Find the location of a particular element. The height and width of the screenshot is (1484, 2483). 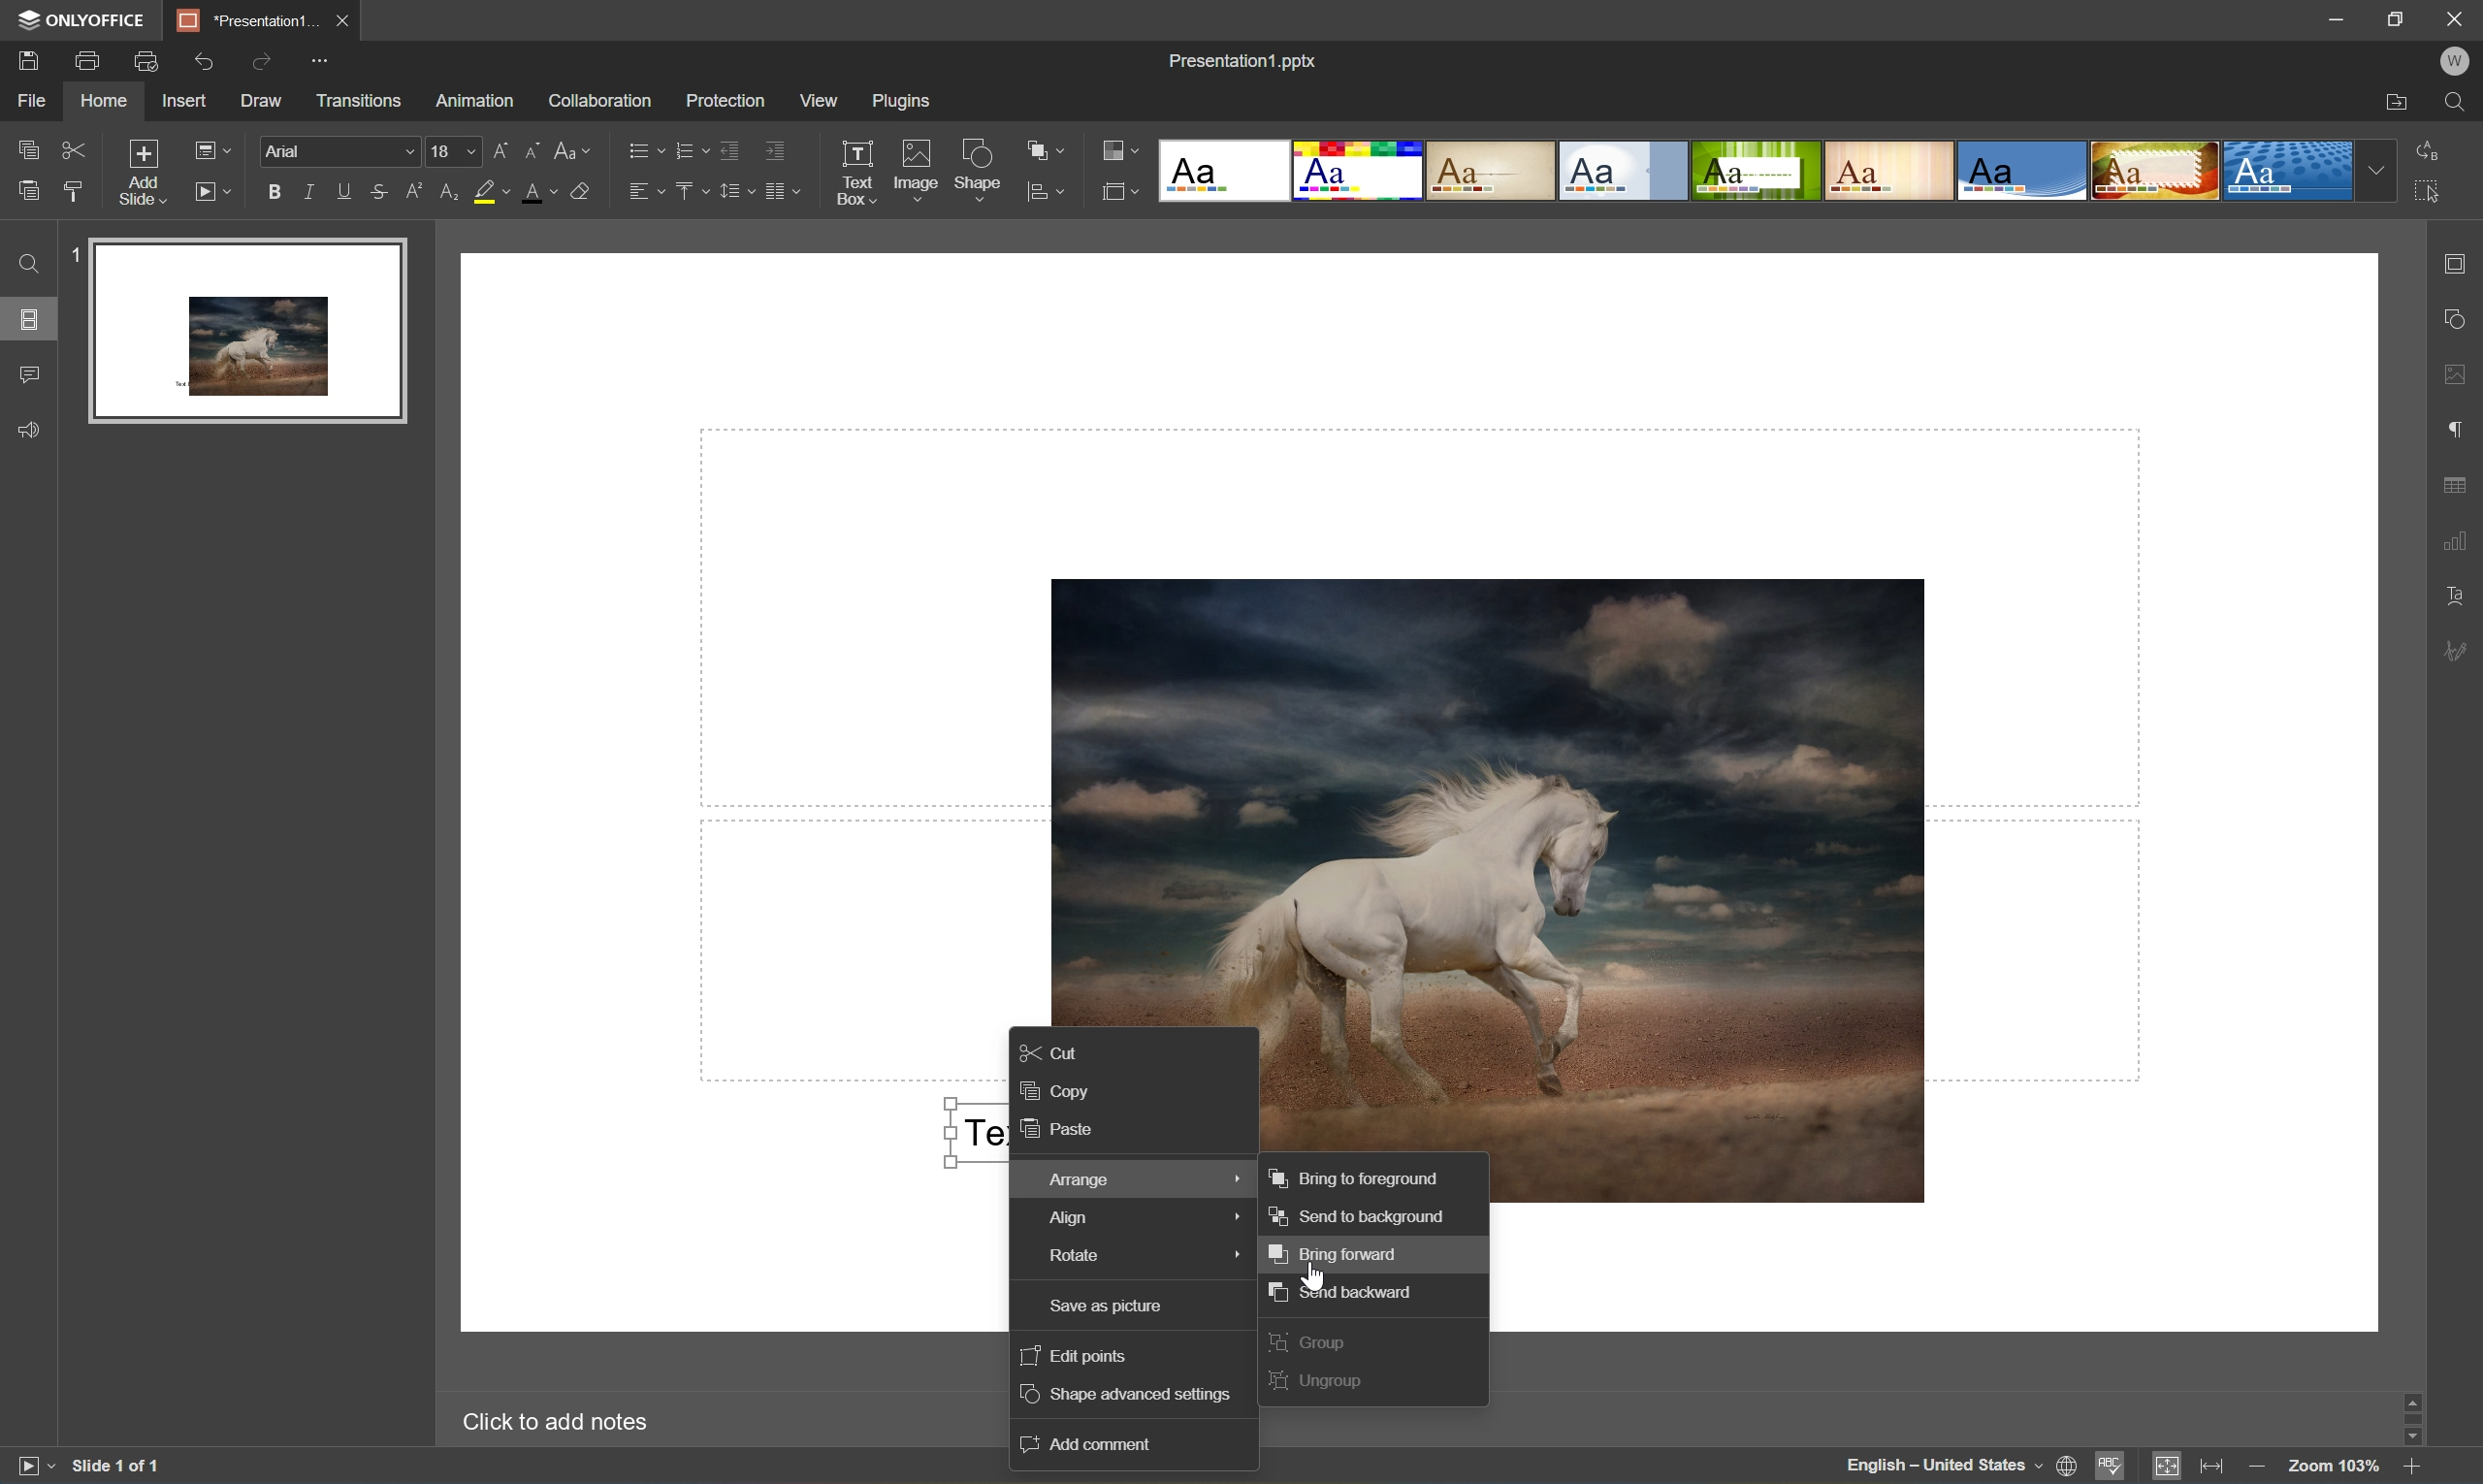

Comments is located at coordinates (30, 375).